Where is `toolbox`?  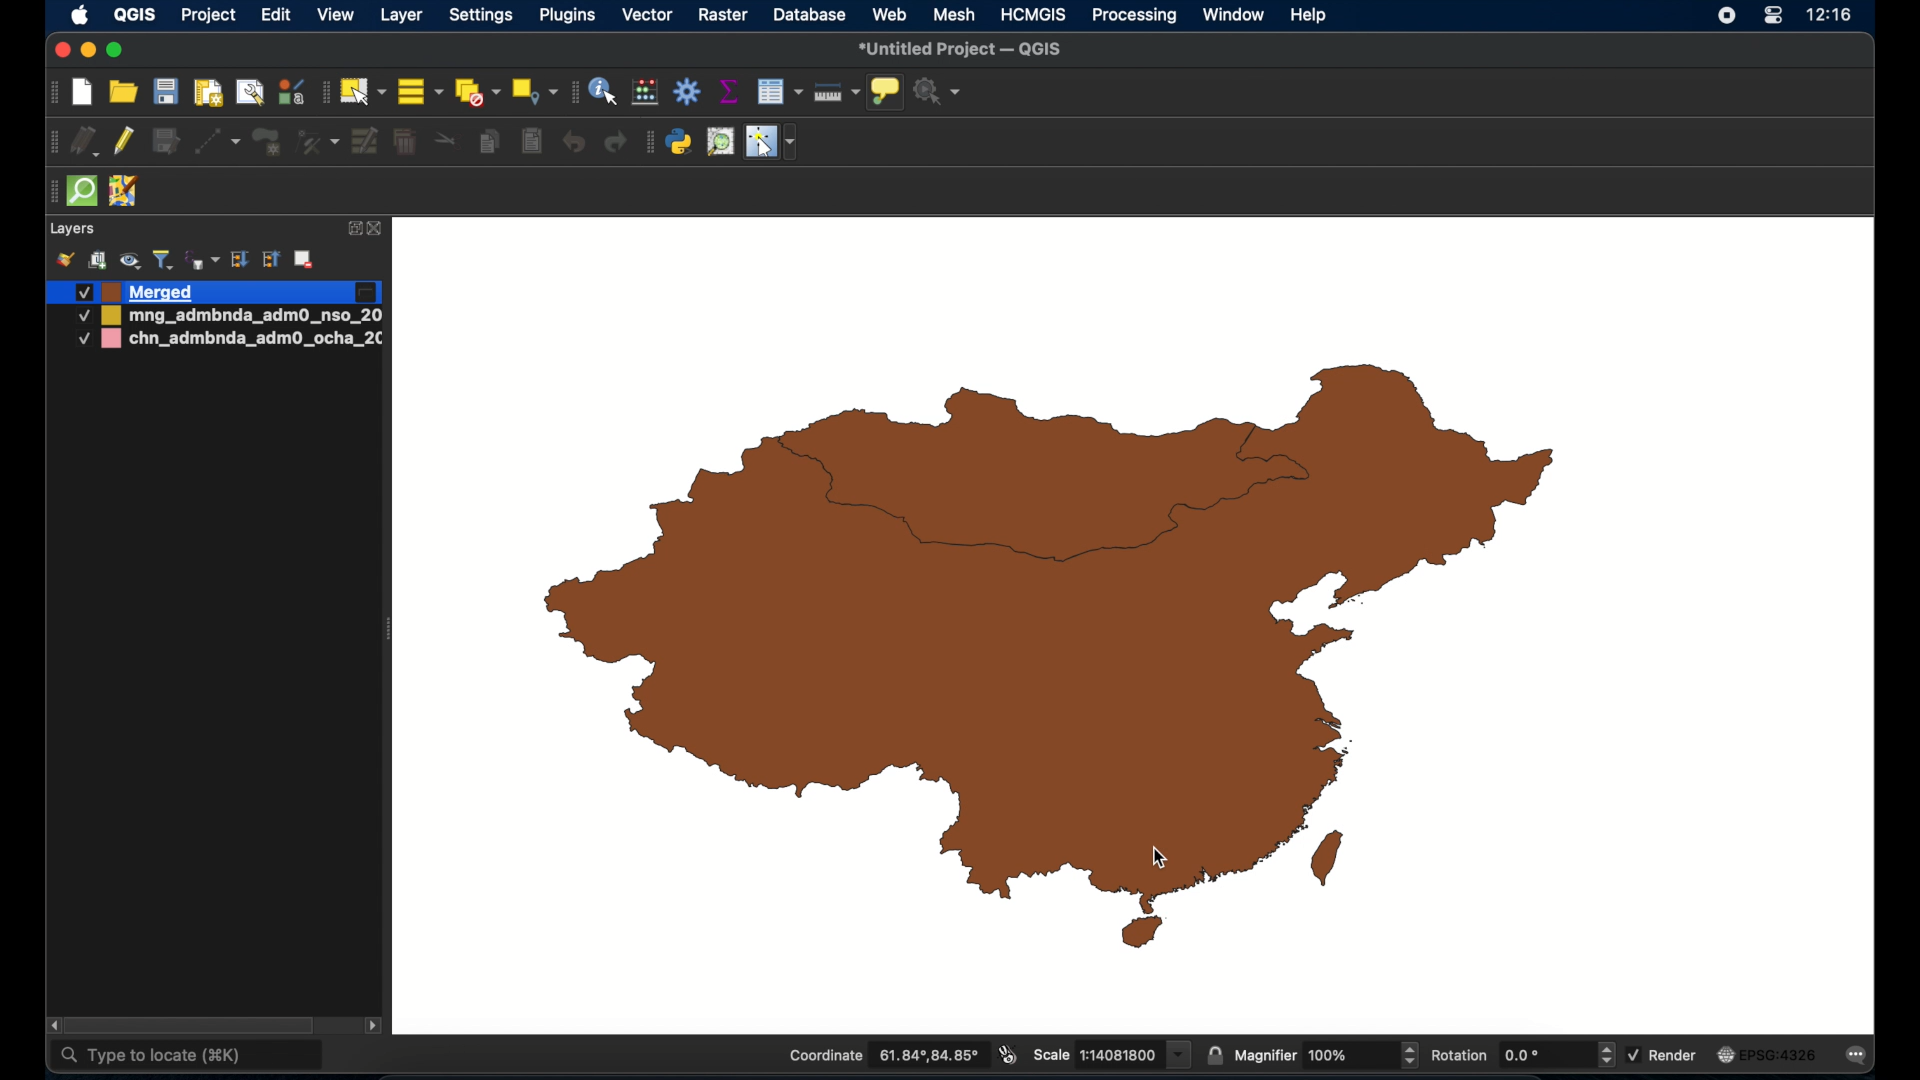
toolbox is located at coordinates (689, 92).